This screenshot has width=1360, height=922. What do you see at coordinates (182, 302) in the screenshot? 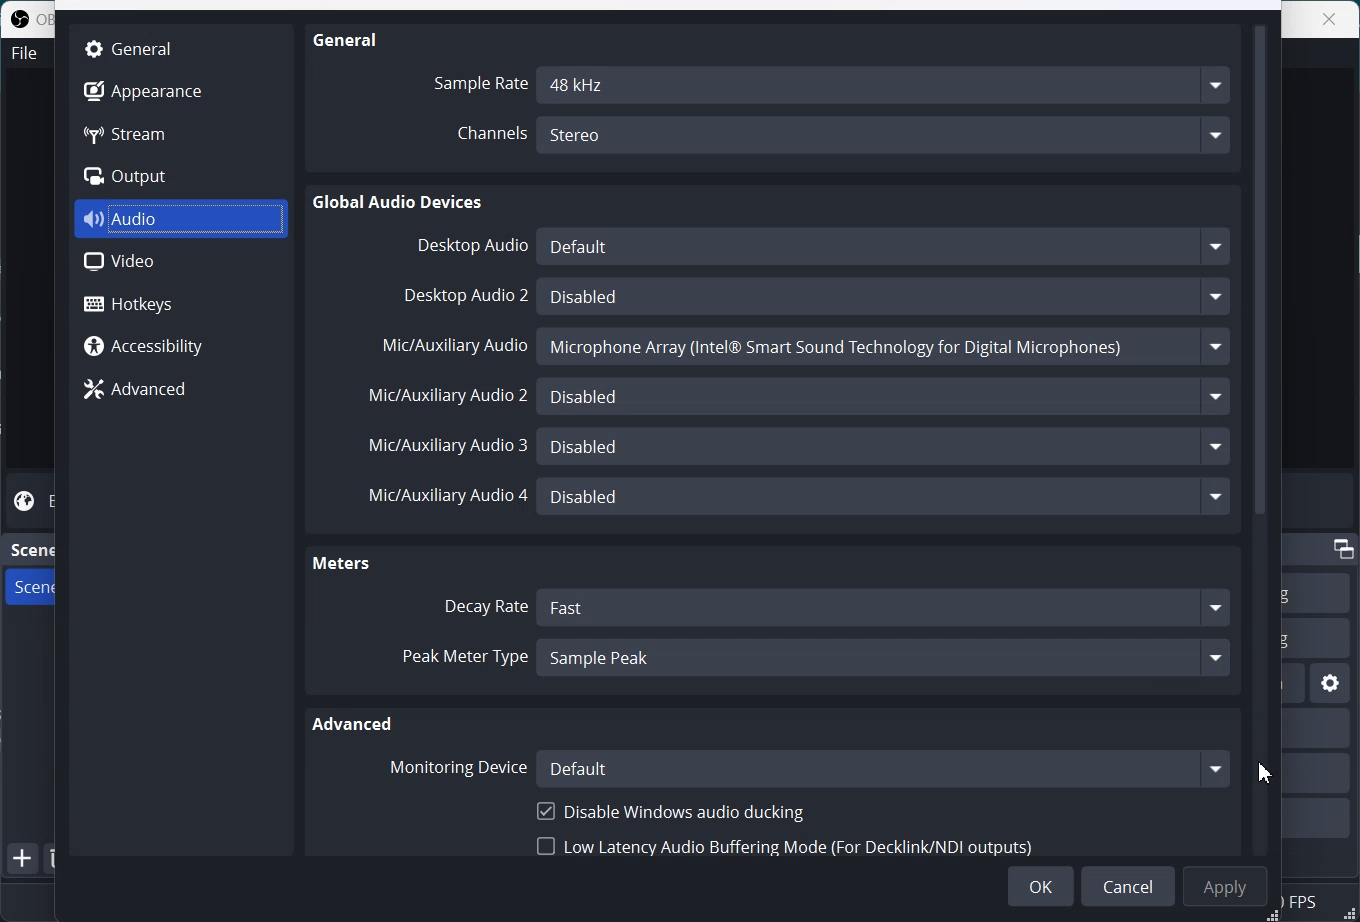
I see `Hotkeys` at bounding box center [182, 302].